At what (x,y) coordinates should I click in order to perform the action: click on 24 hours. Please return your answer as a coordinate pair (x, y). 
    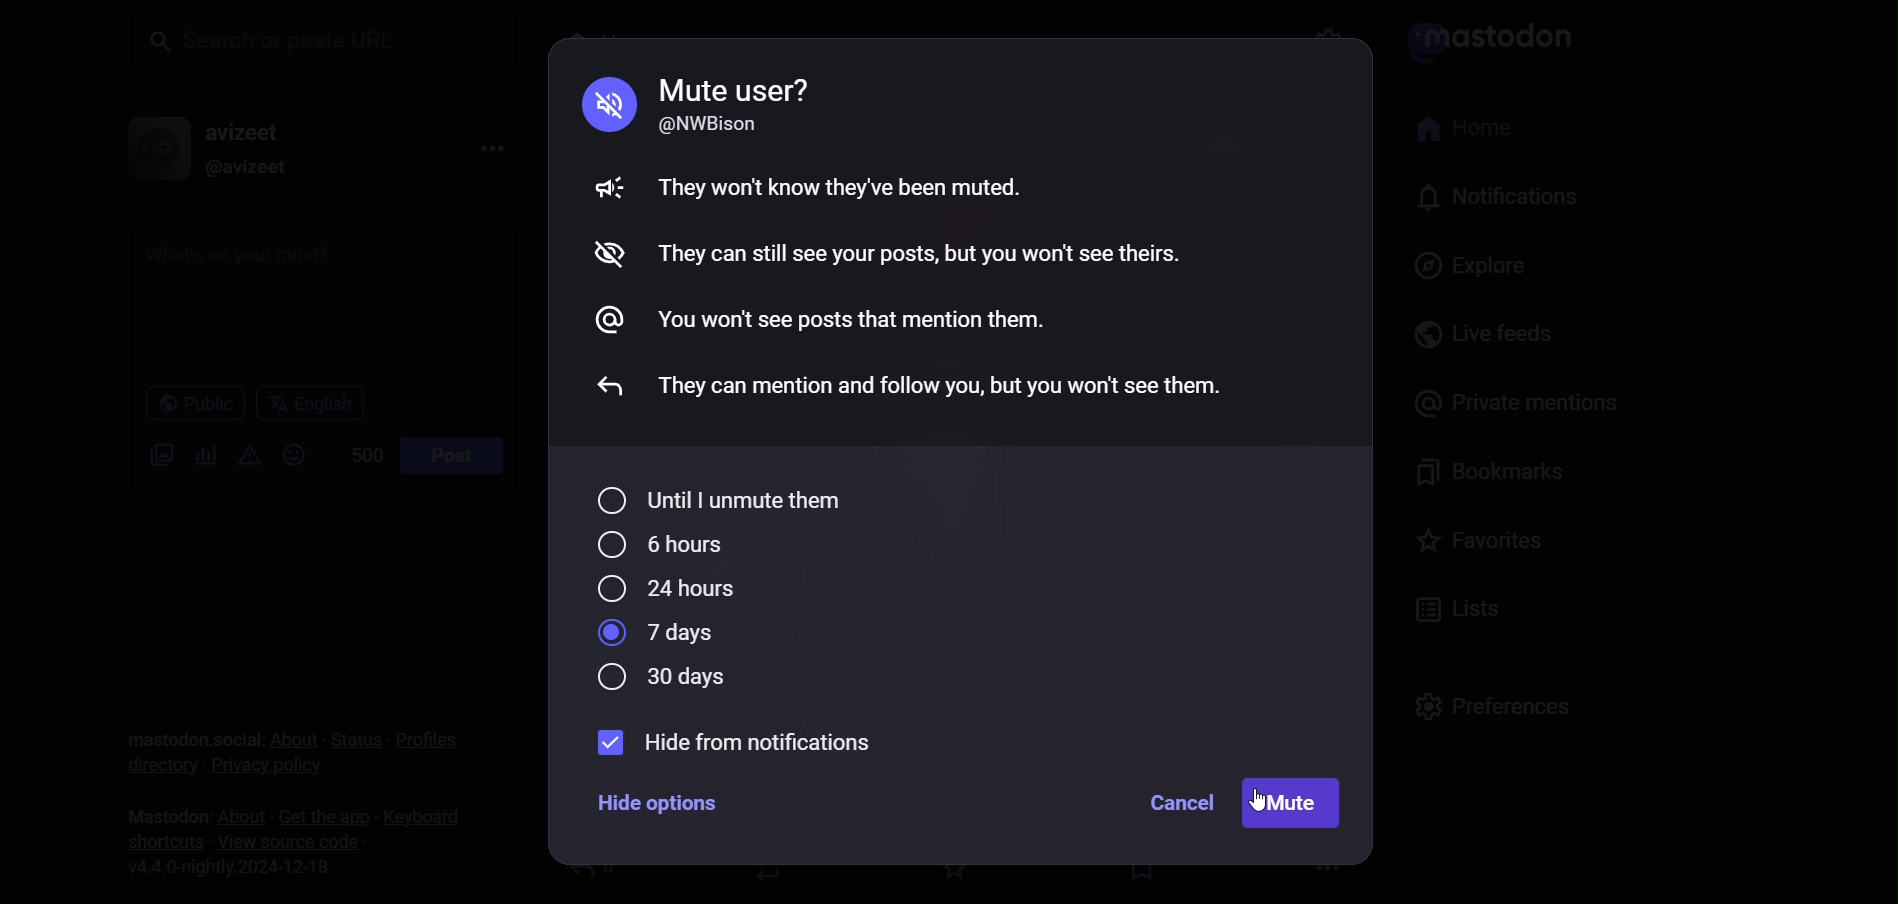
    Looking at the image, I should click on (663, 590).